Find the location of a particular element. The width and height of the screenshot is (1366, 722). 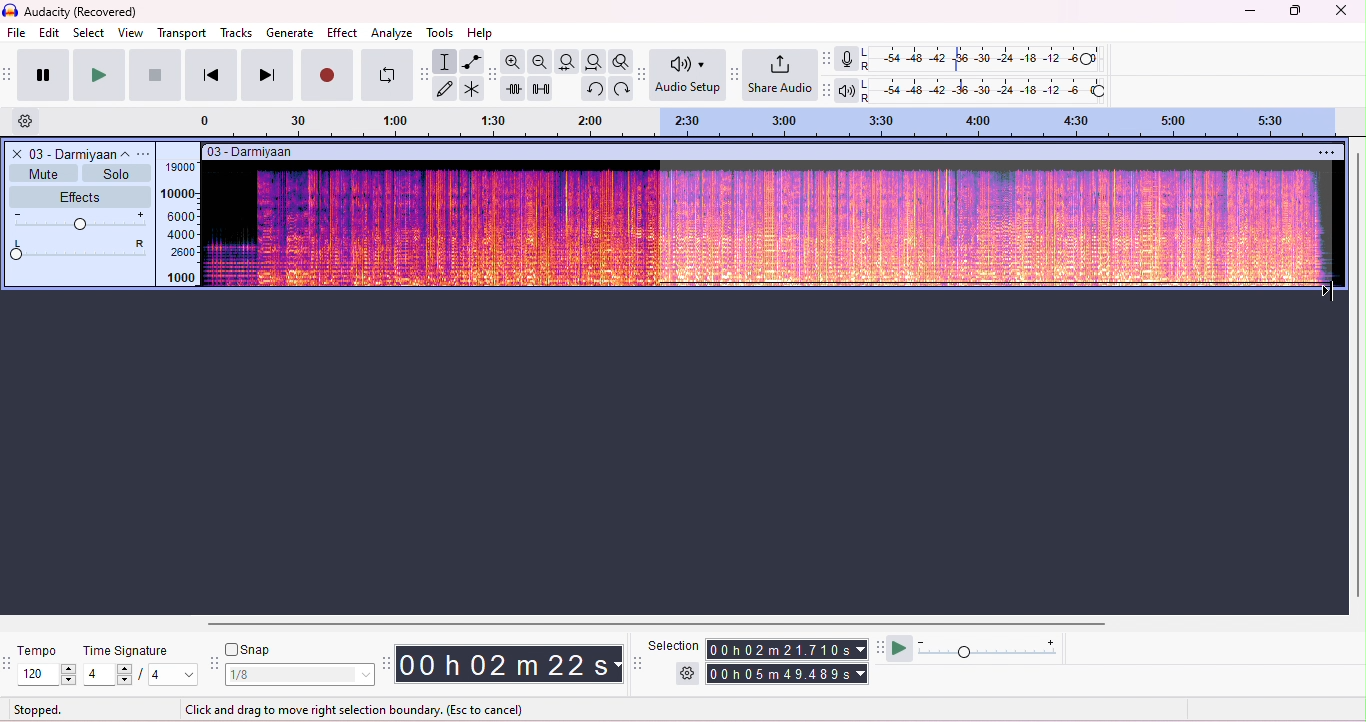

dragged is located at coordinates (997, 229).